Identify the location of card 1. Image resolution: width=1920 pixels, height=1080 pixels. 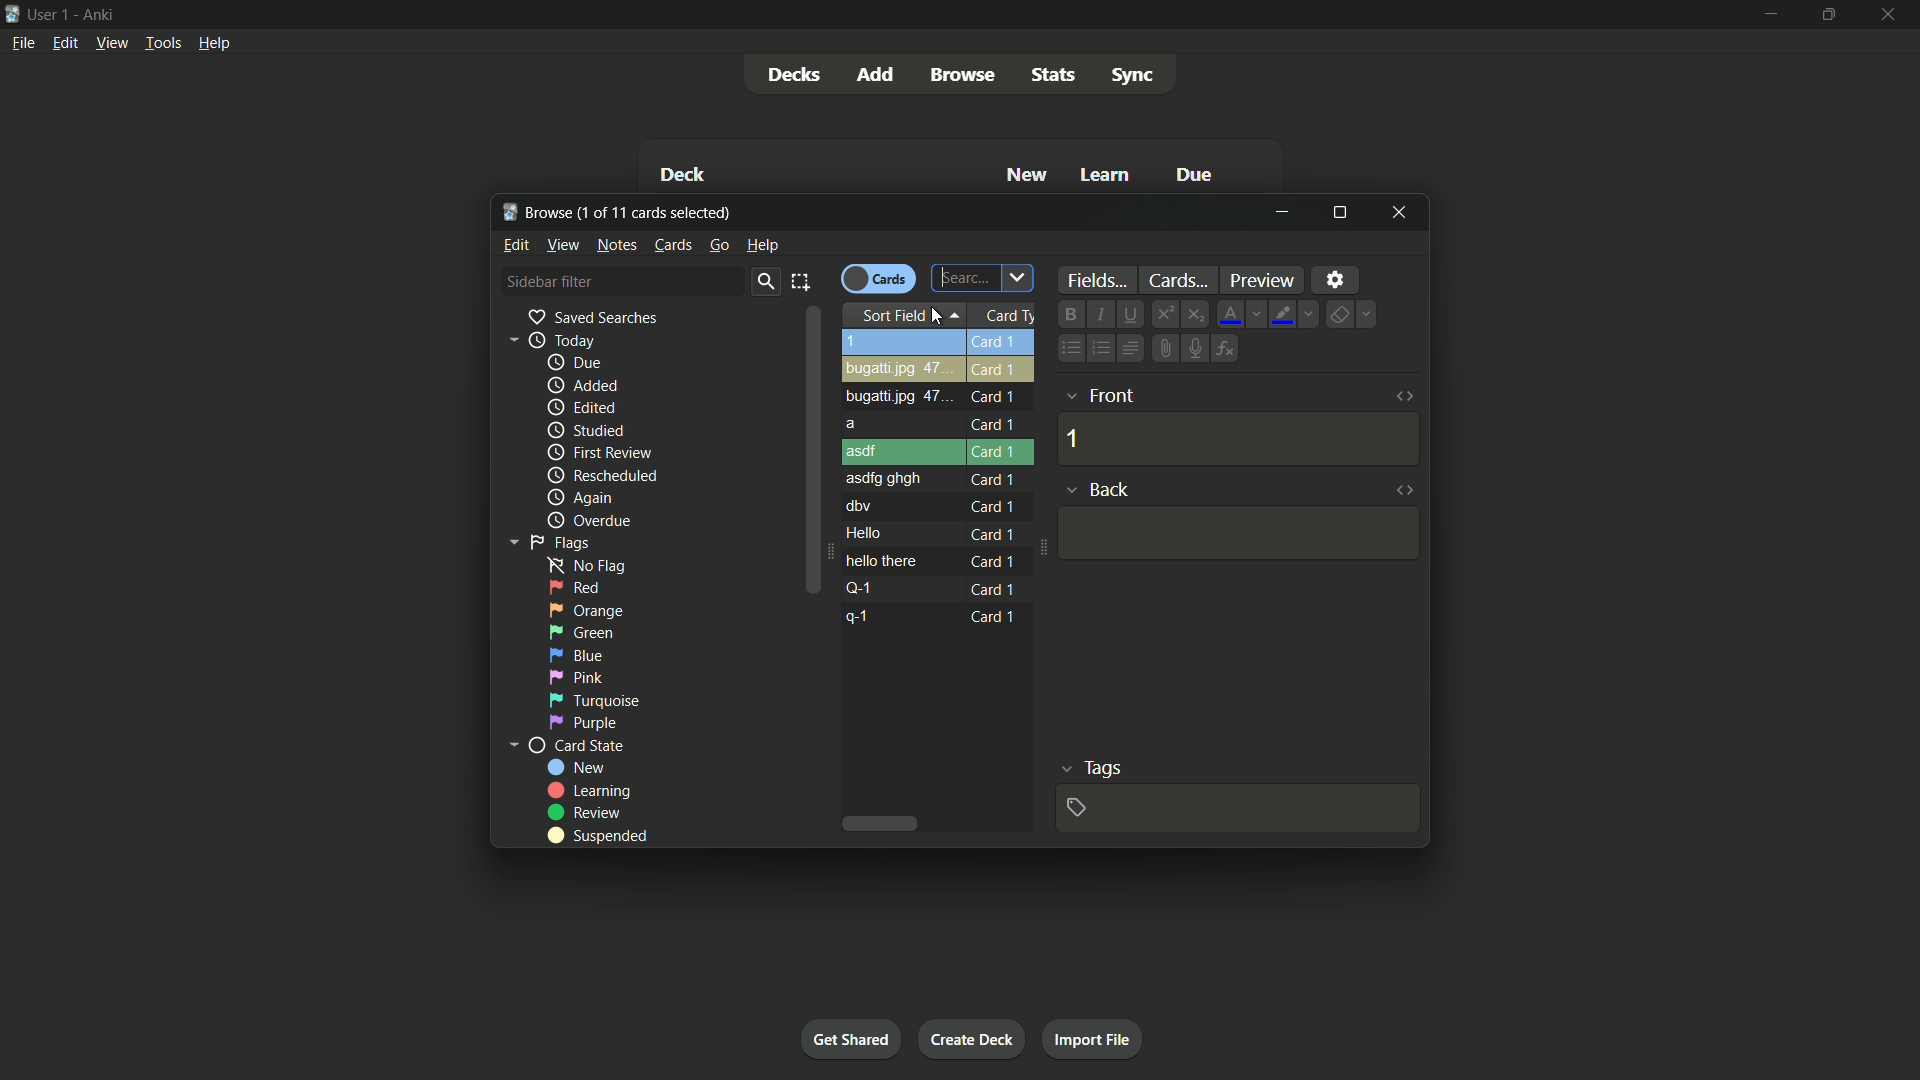
(993, 424).